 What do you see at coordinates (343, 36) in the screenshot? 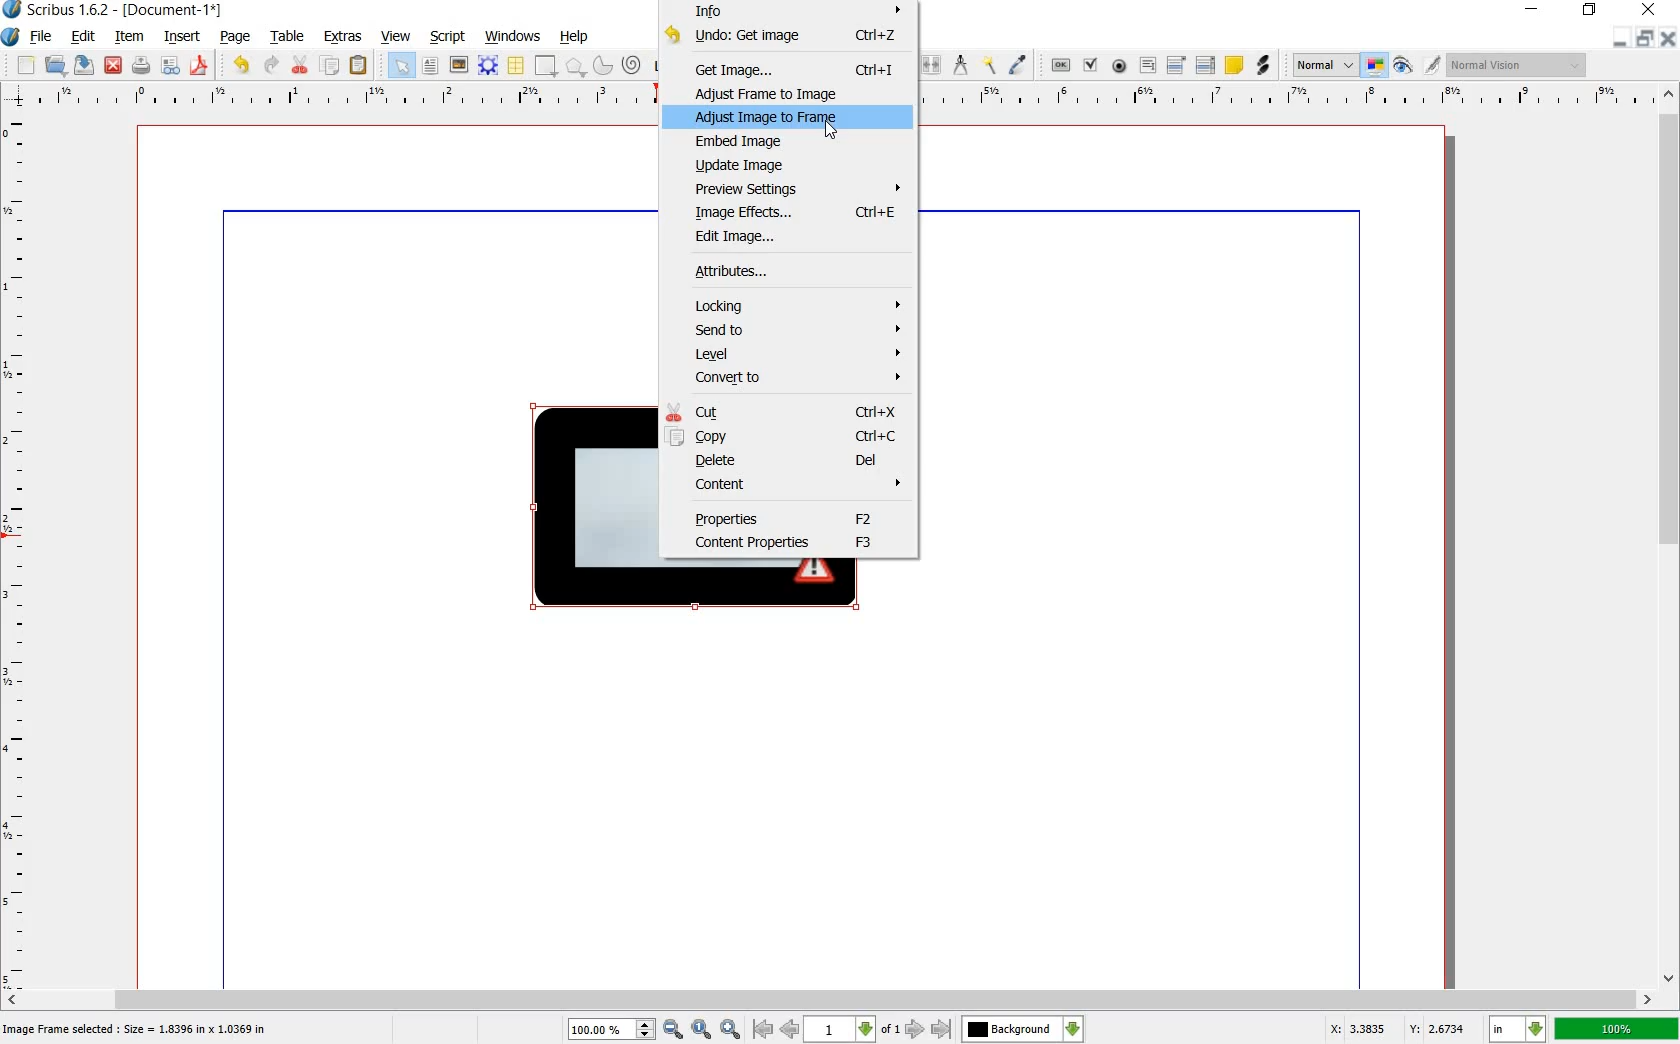
I see `extras` at bounding box center [343, 36].